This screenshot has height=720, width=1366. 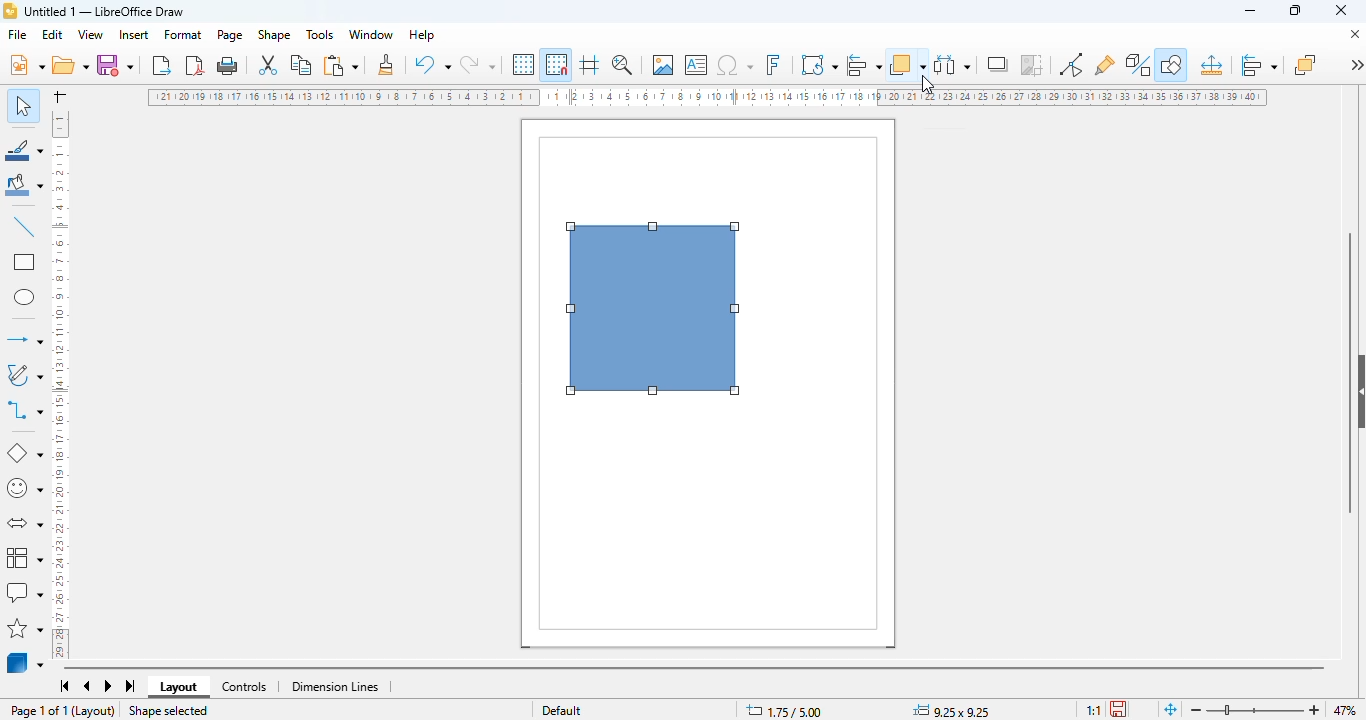 I want to click on stars and banners, so click(x=26, y=627).